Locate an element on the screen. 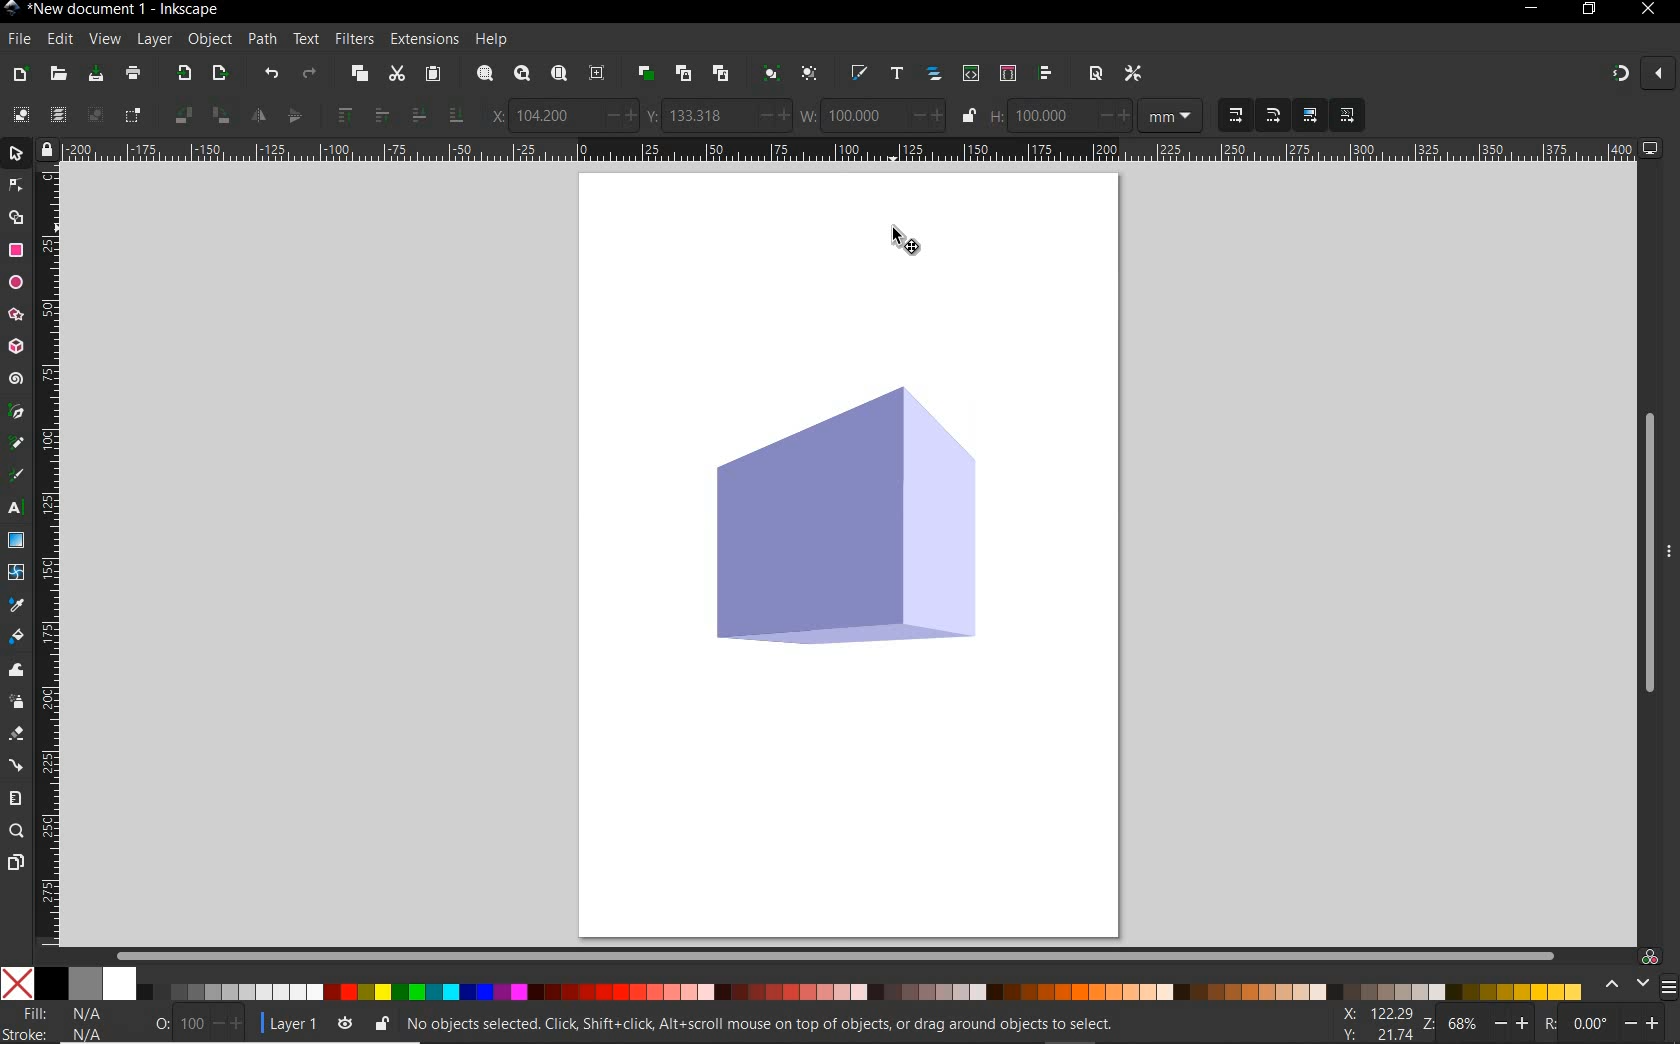 The width and height of the screenshot is (1680, 1044). object rotate is located at coordinates (219, 115).